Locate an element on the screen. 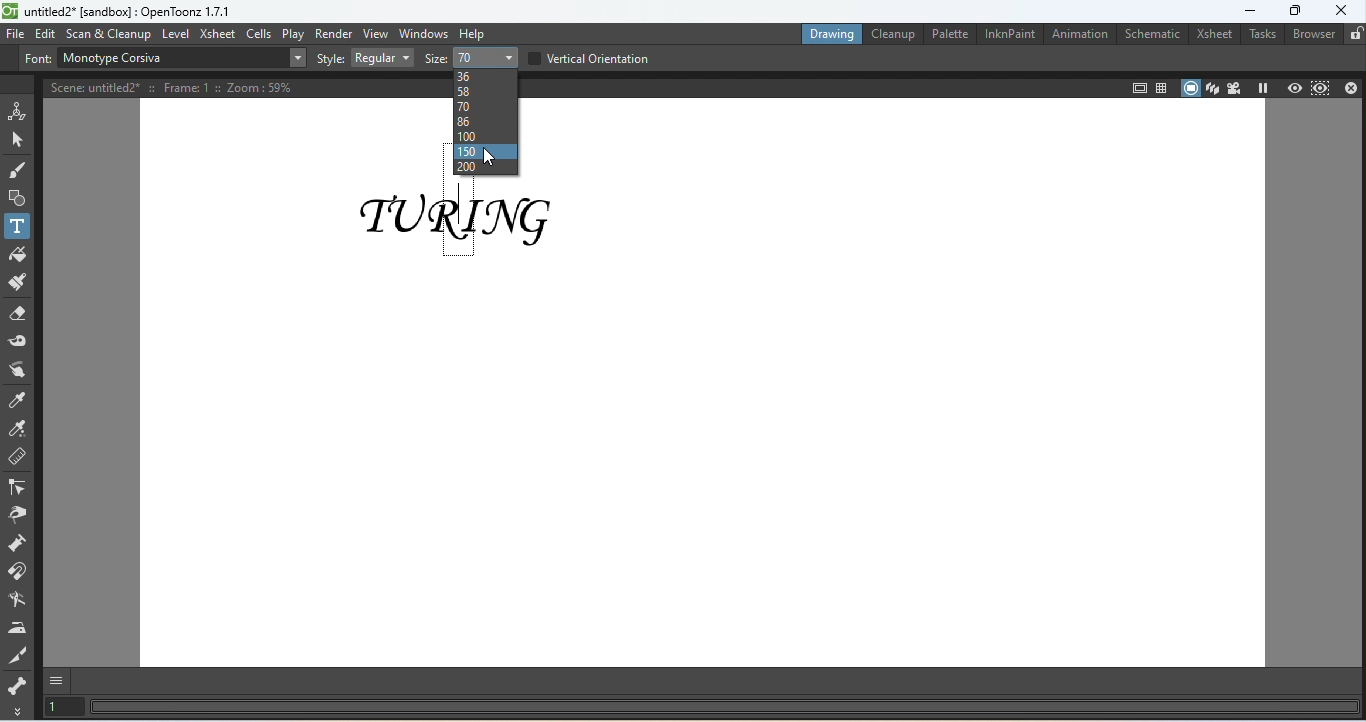 The image size is (1366, 722). 100 is located at coordinates (483, 136).